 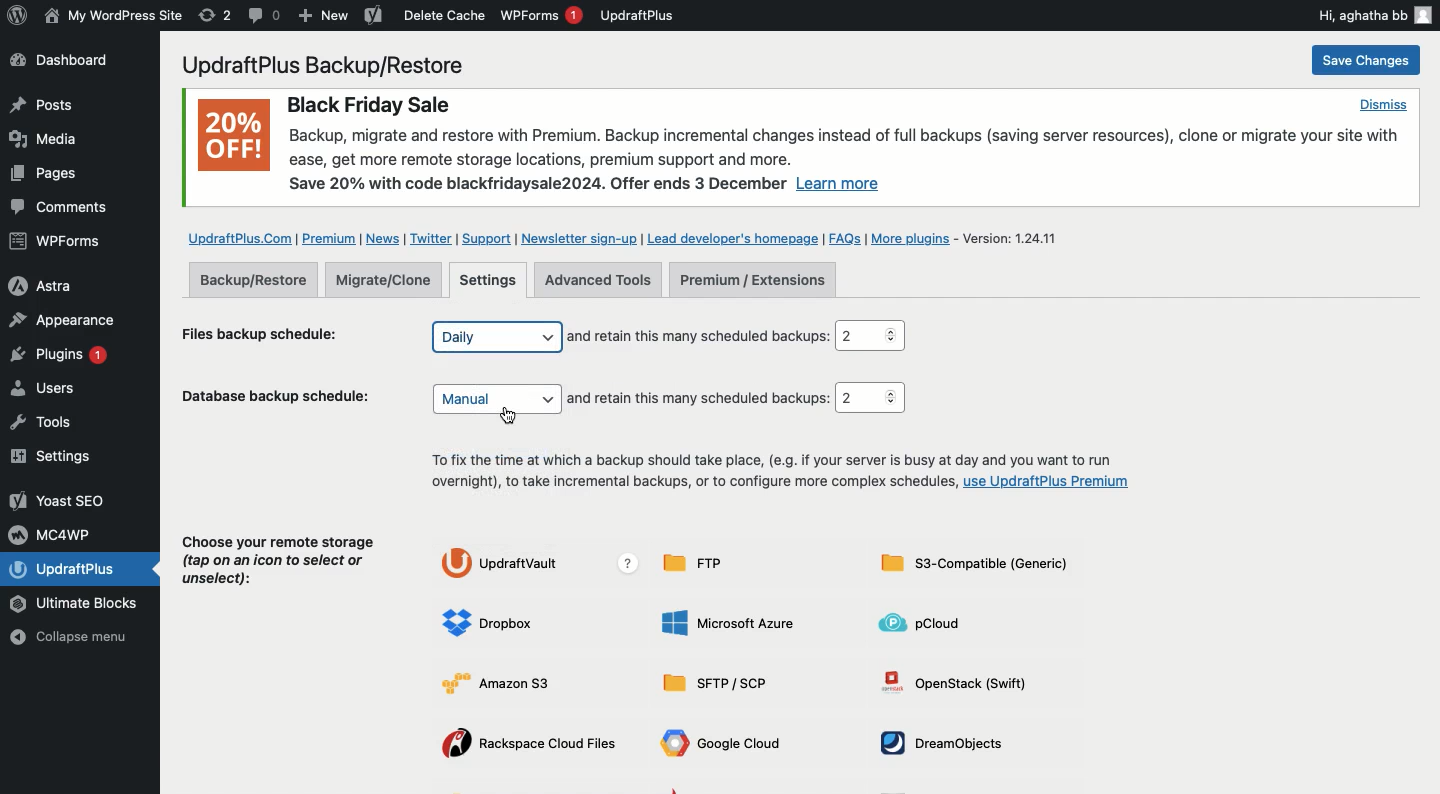 What do you see at coordinates (372, 17) in the screenshot?
I see `Yoast` at bounding box center [372, 17].